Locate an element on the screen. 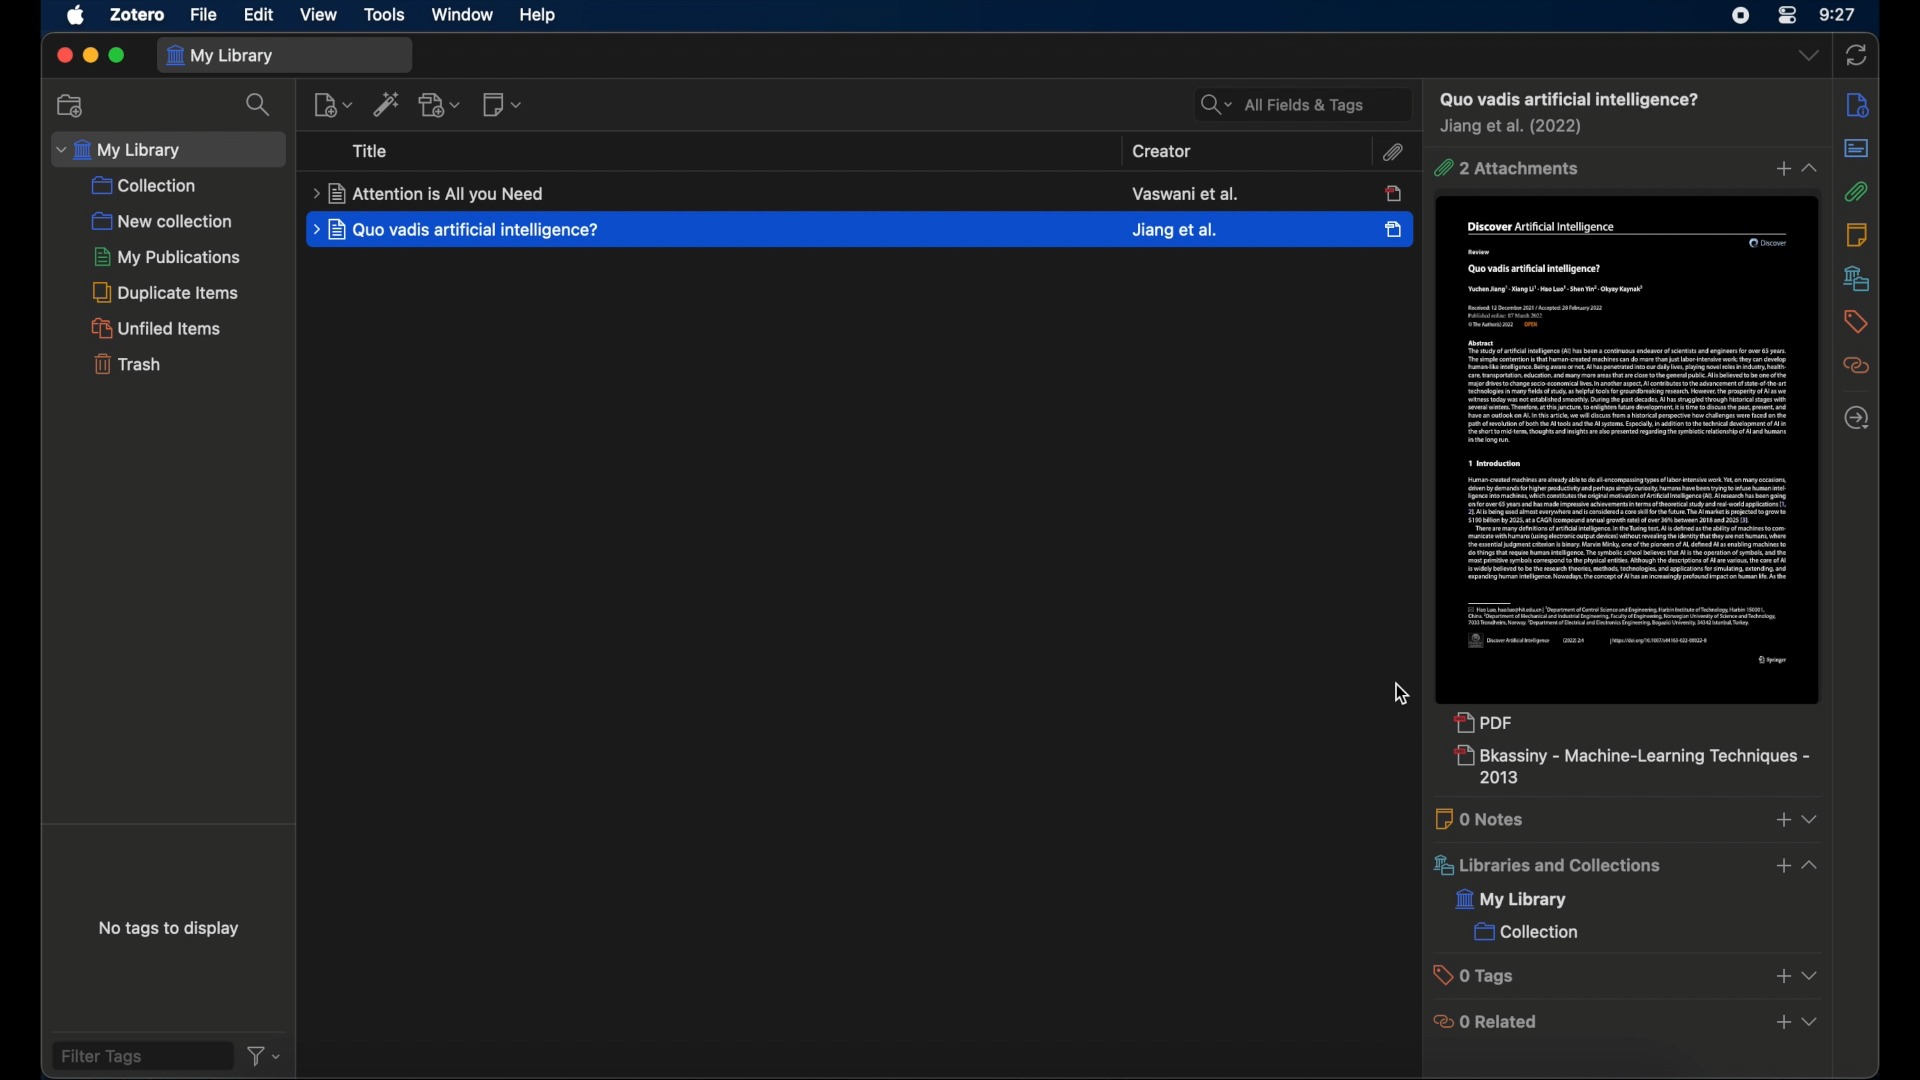 Image resolution: width=1920 pixels, height=1080 pixels. tags is located at coordinates (1854, 321).